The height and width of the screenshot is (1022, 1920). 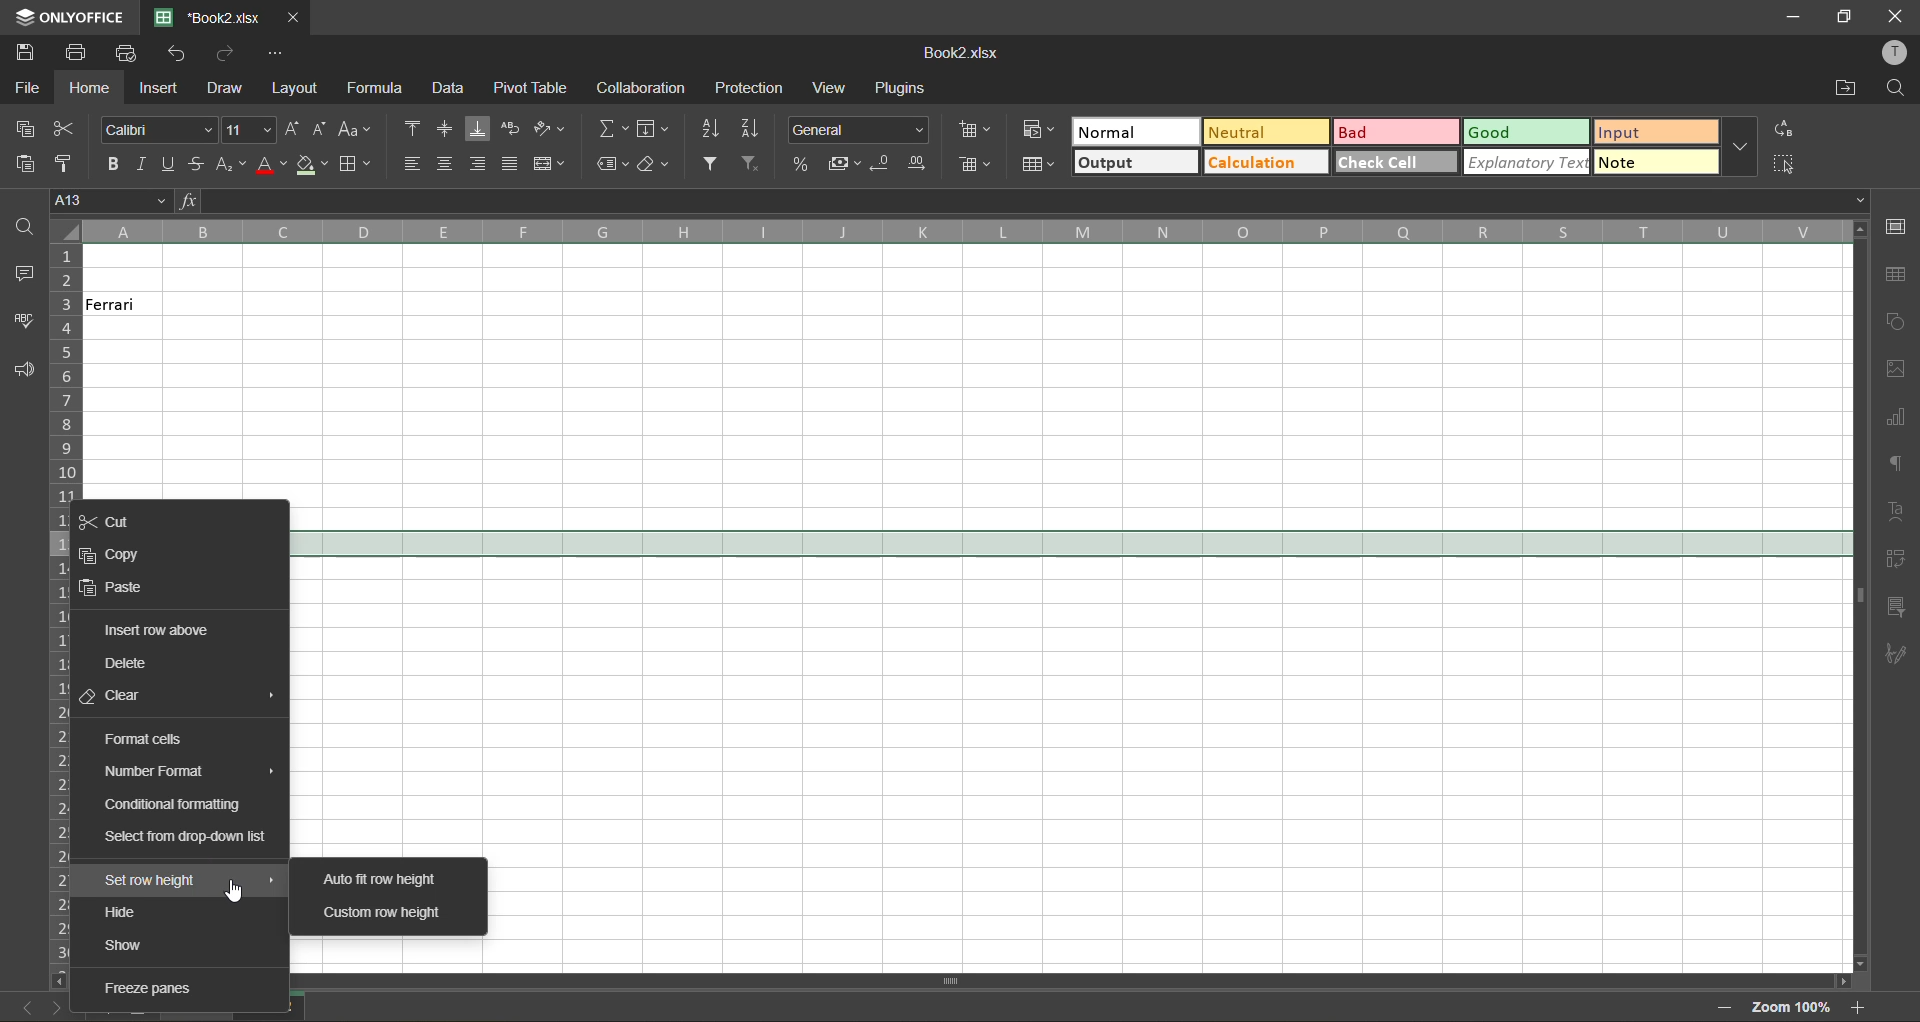 What do you see at coordinates (719, 129) in the screenshot?
I see `sort ascending` at bounding box center [719, 129].